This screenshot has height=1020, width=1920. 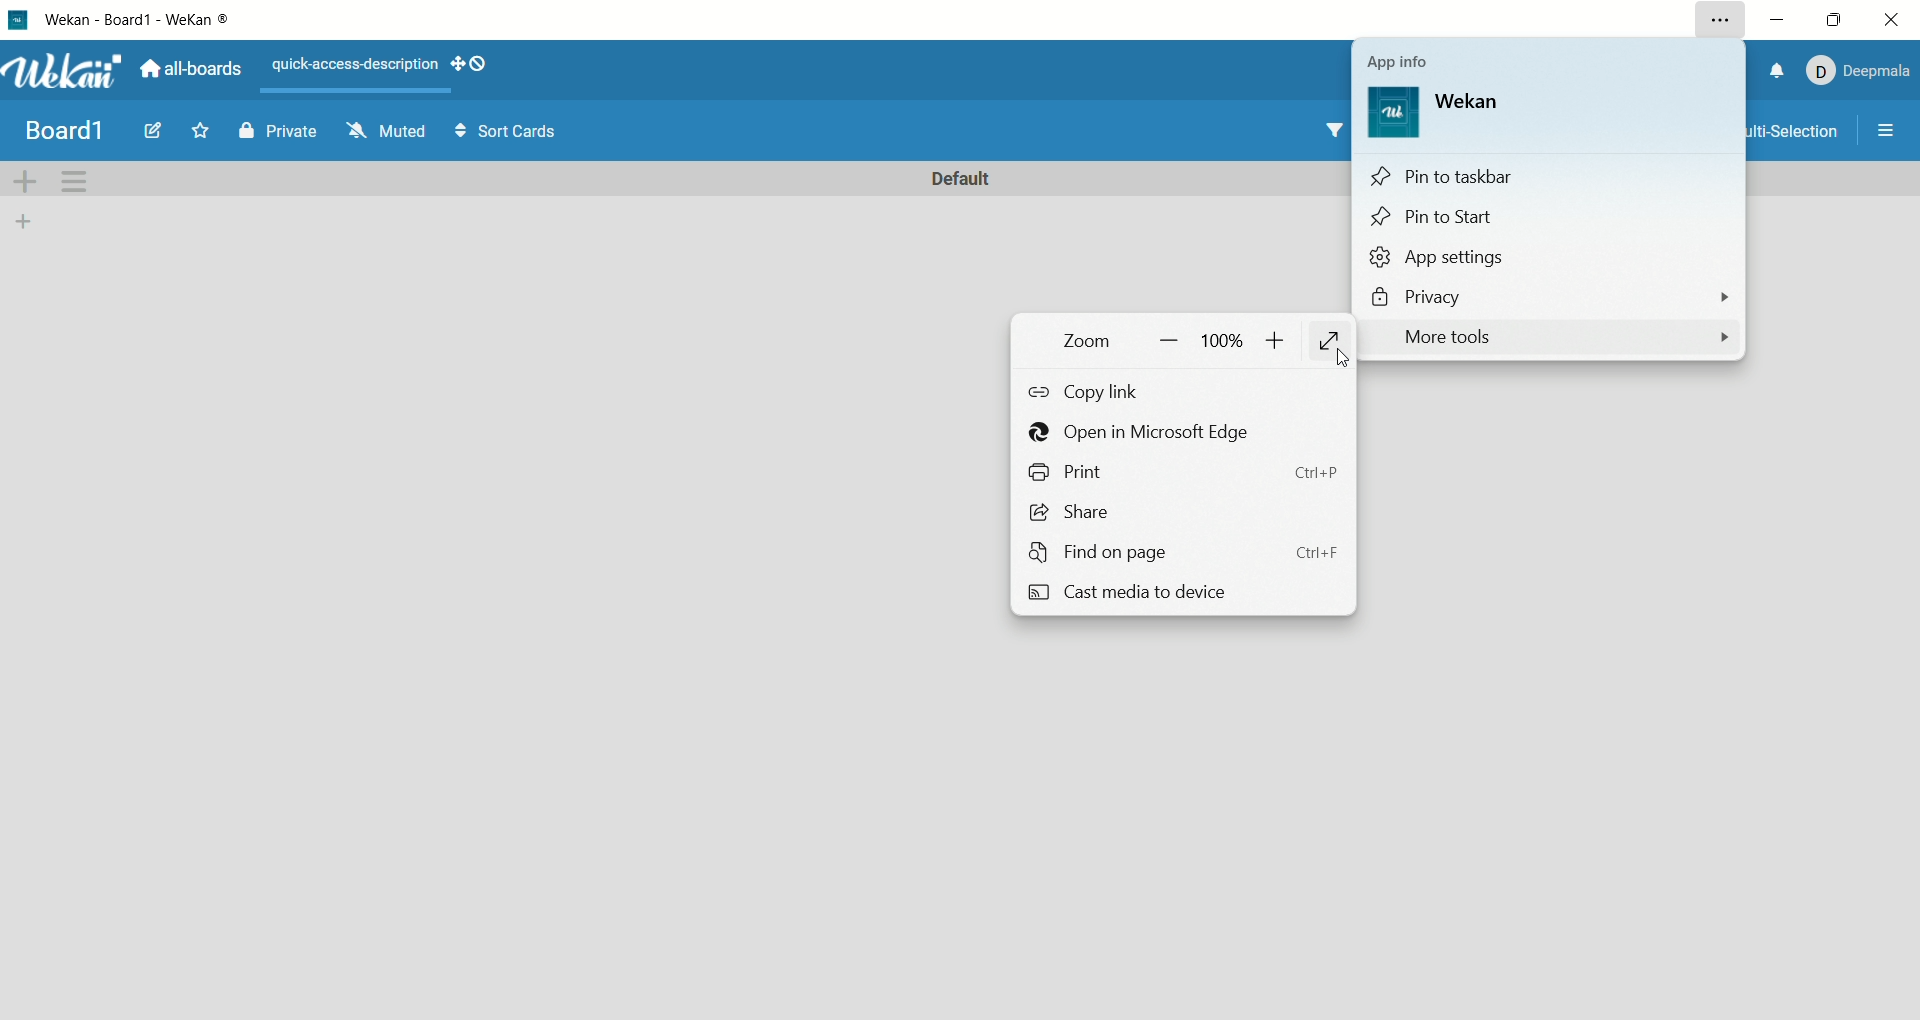 I want to click on add list, so click(x=32, y=222).